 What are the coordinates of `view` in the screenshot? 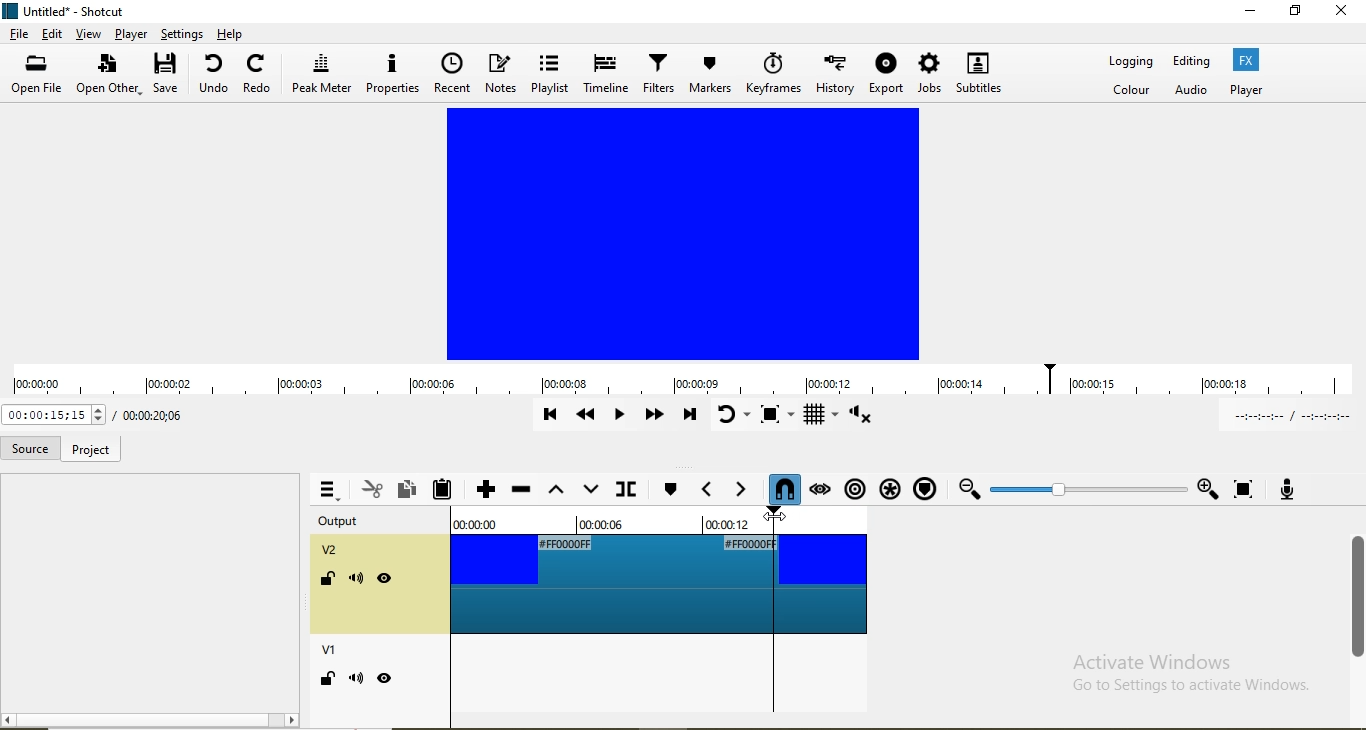 It's located at (88, 36).